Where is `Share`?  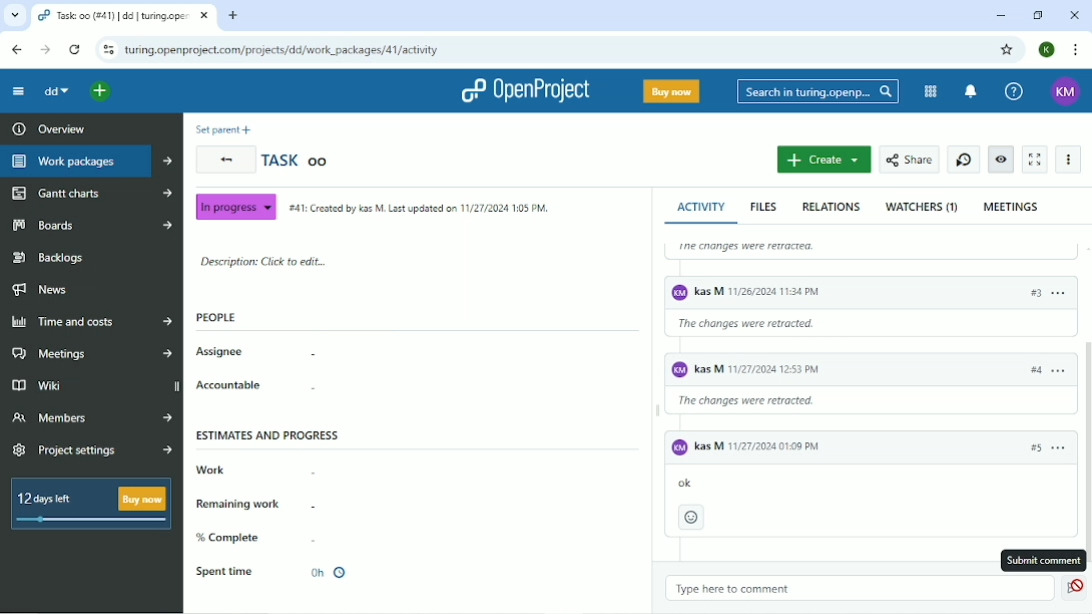 Share is located at coordinates (910, 159).